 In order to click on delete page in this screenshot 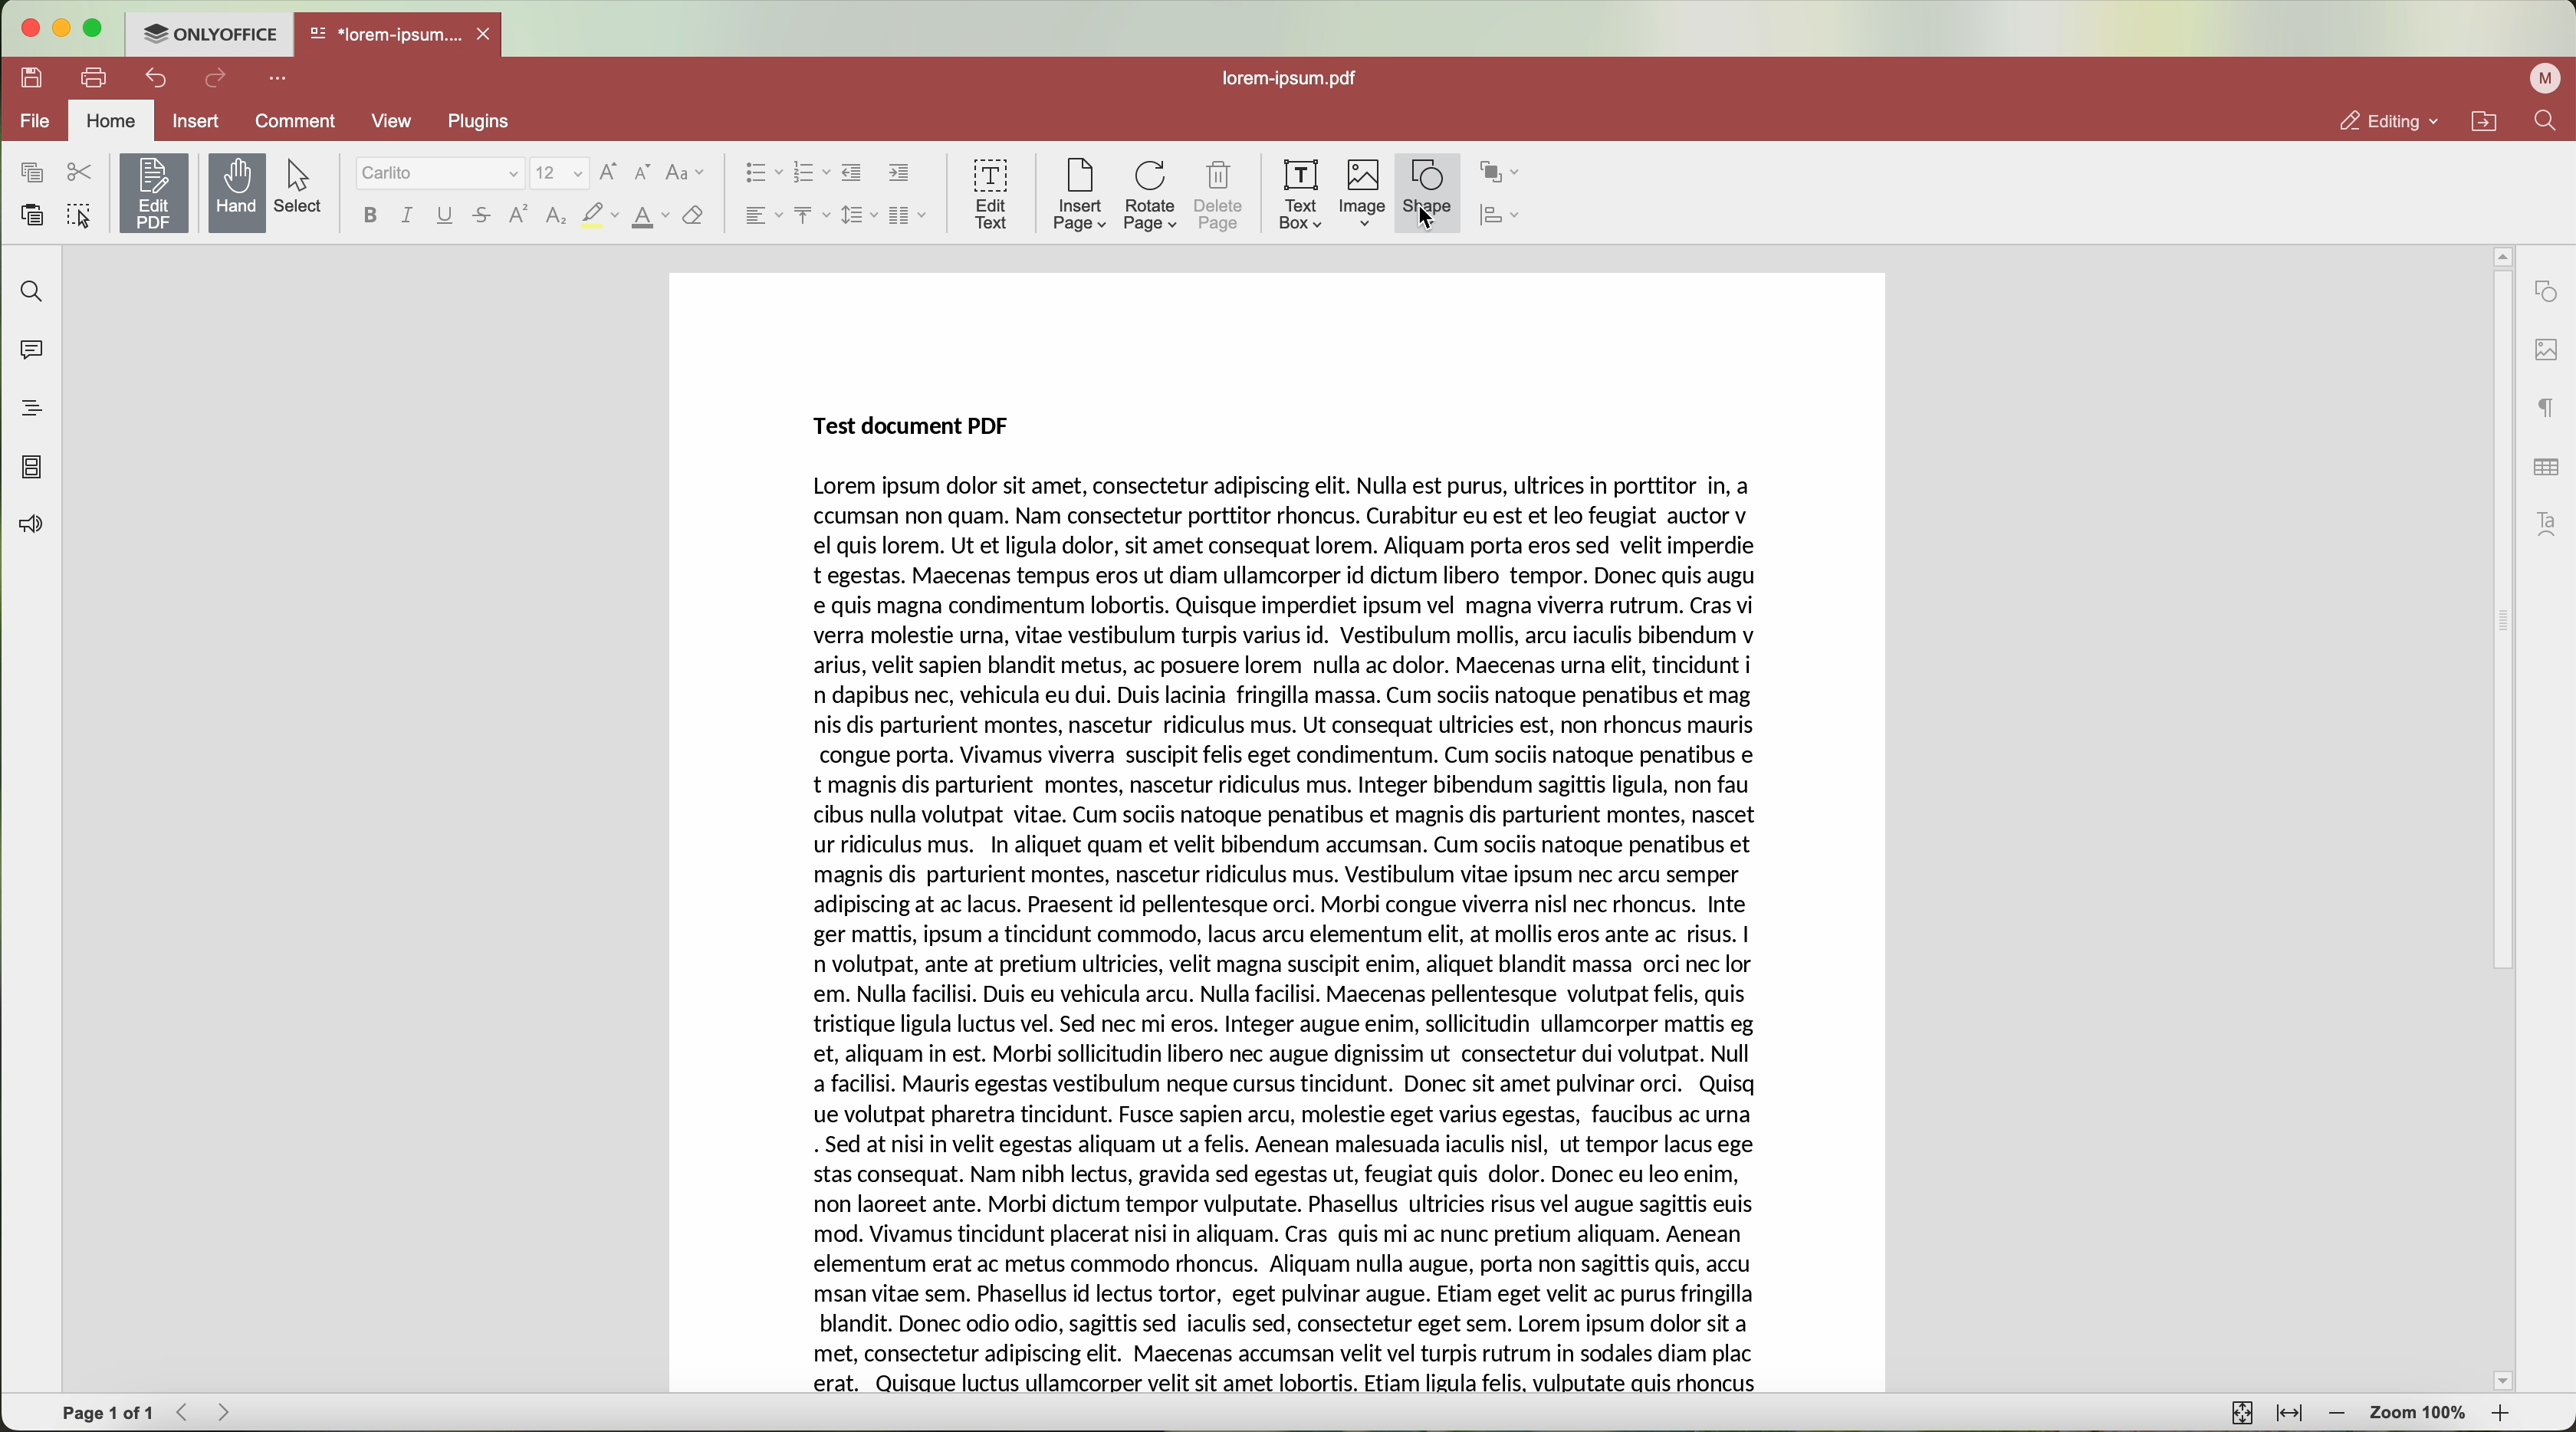, I will do `click(1222, 196)`.